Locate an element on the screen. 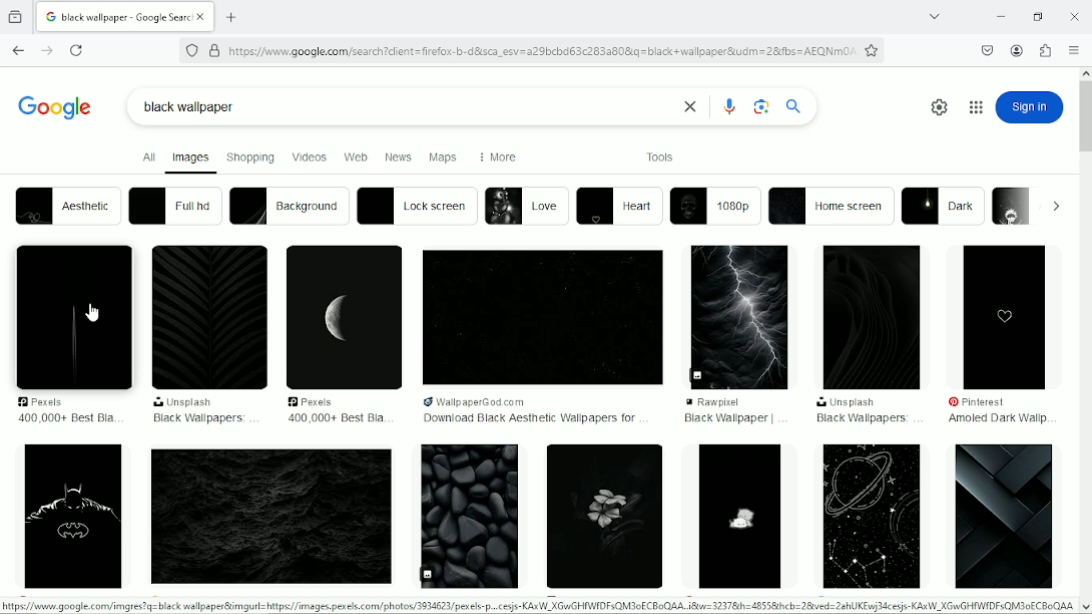 The width and height of the screenshot is (1092, 614). google apps is located at coordinates (975, 107).